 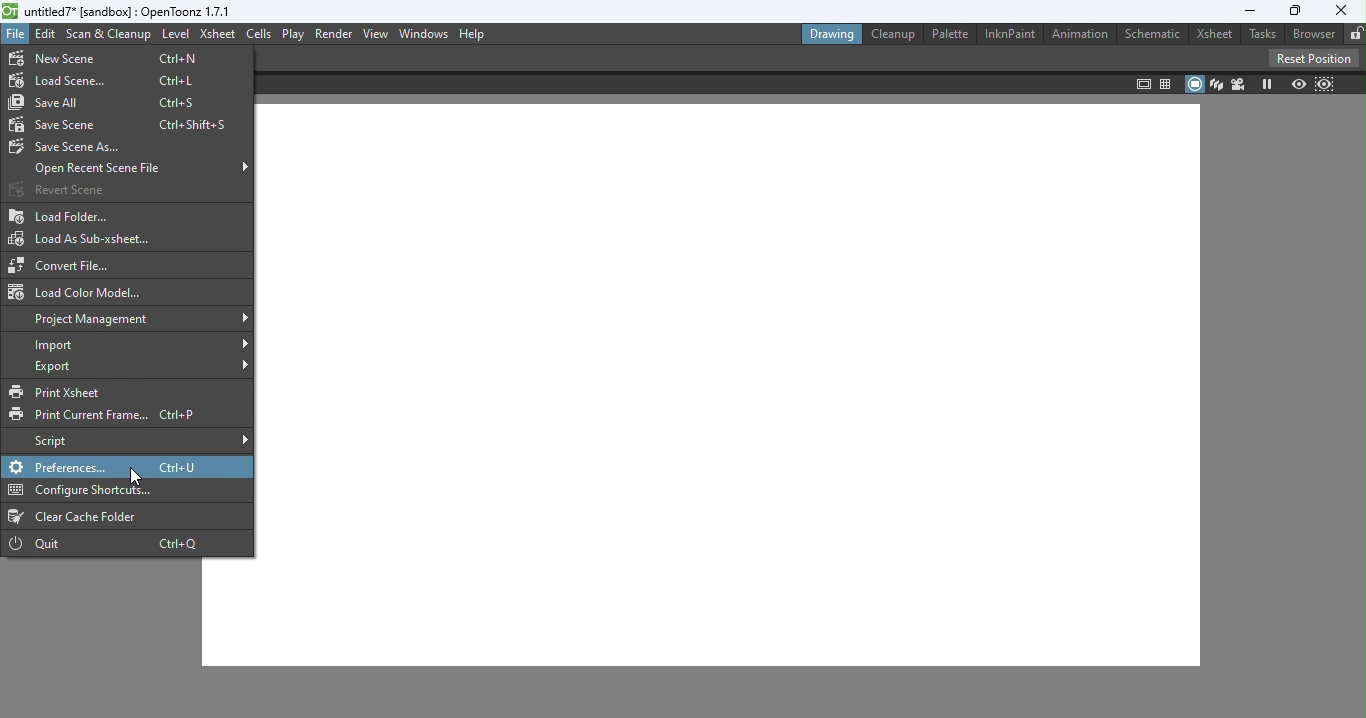 What do you see at coordinates (141, 345) in the screenshot?
I see `Import` at bounding box center [141, 345].